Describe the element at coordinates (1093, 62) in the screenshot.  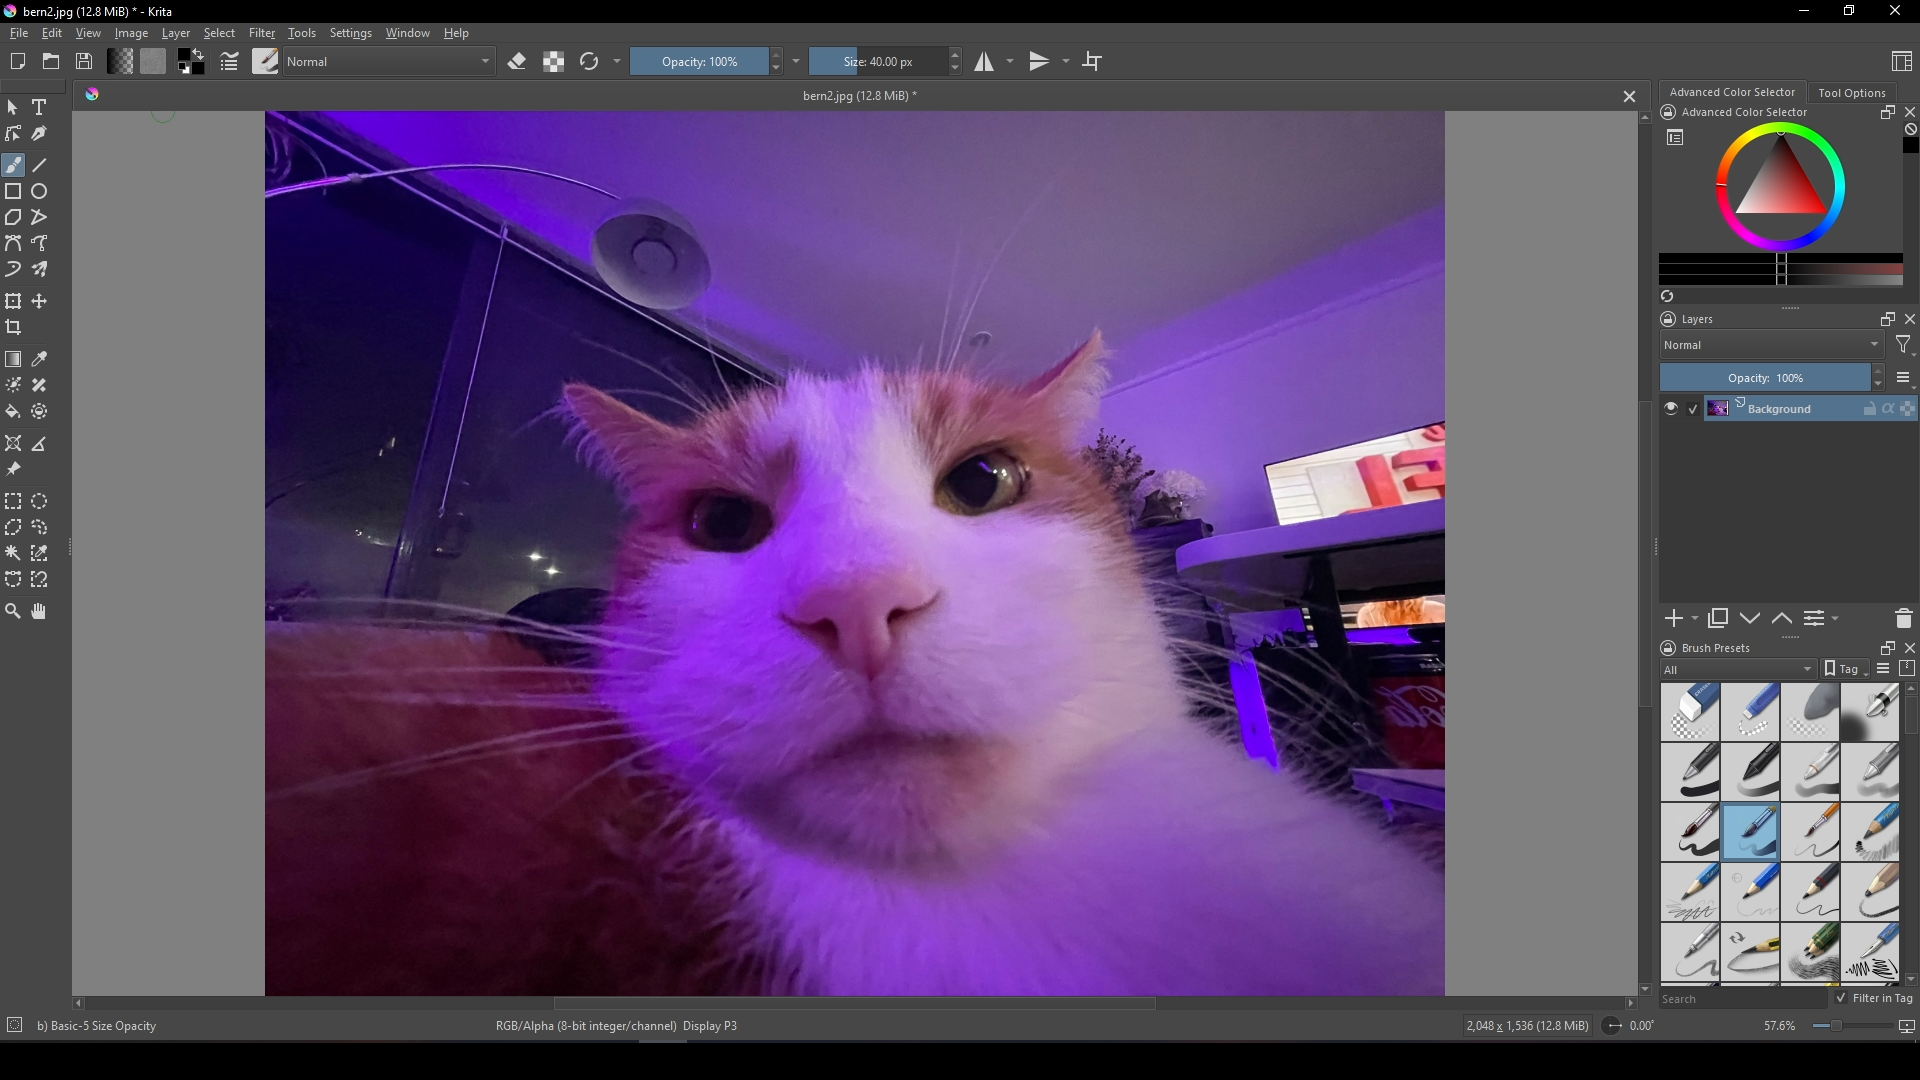
I see `Wrap around mode` at that location.